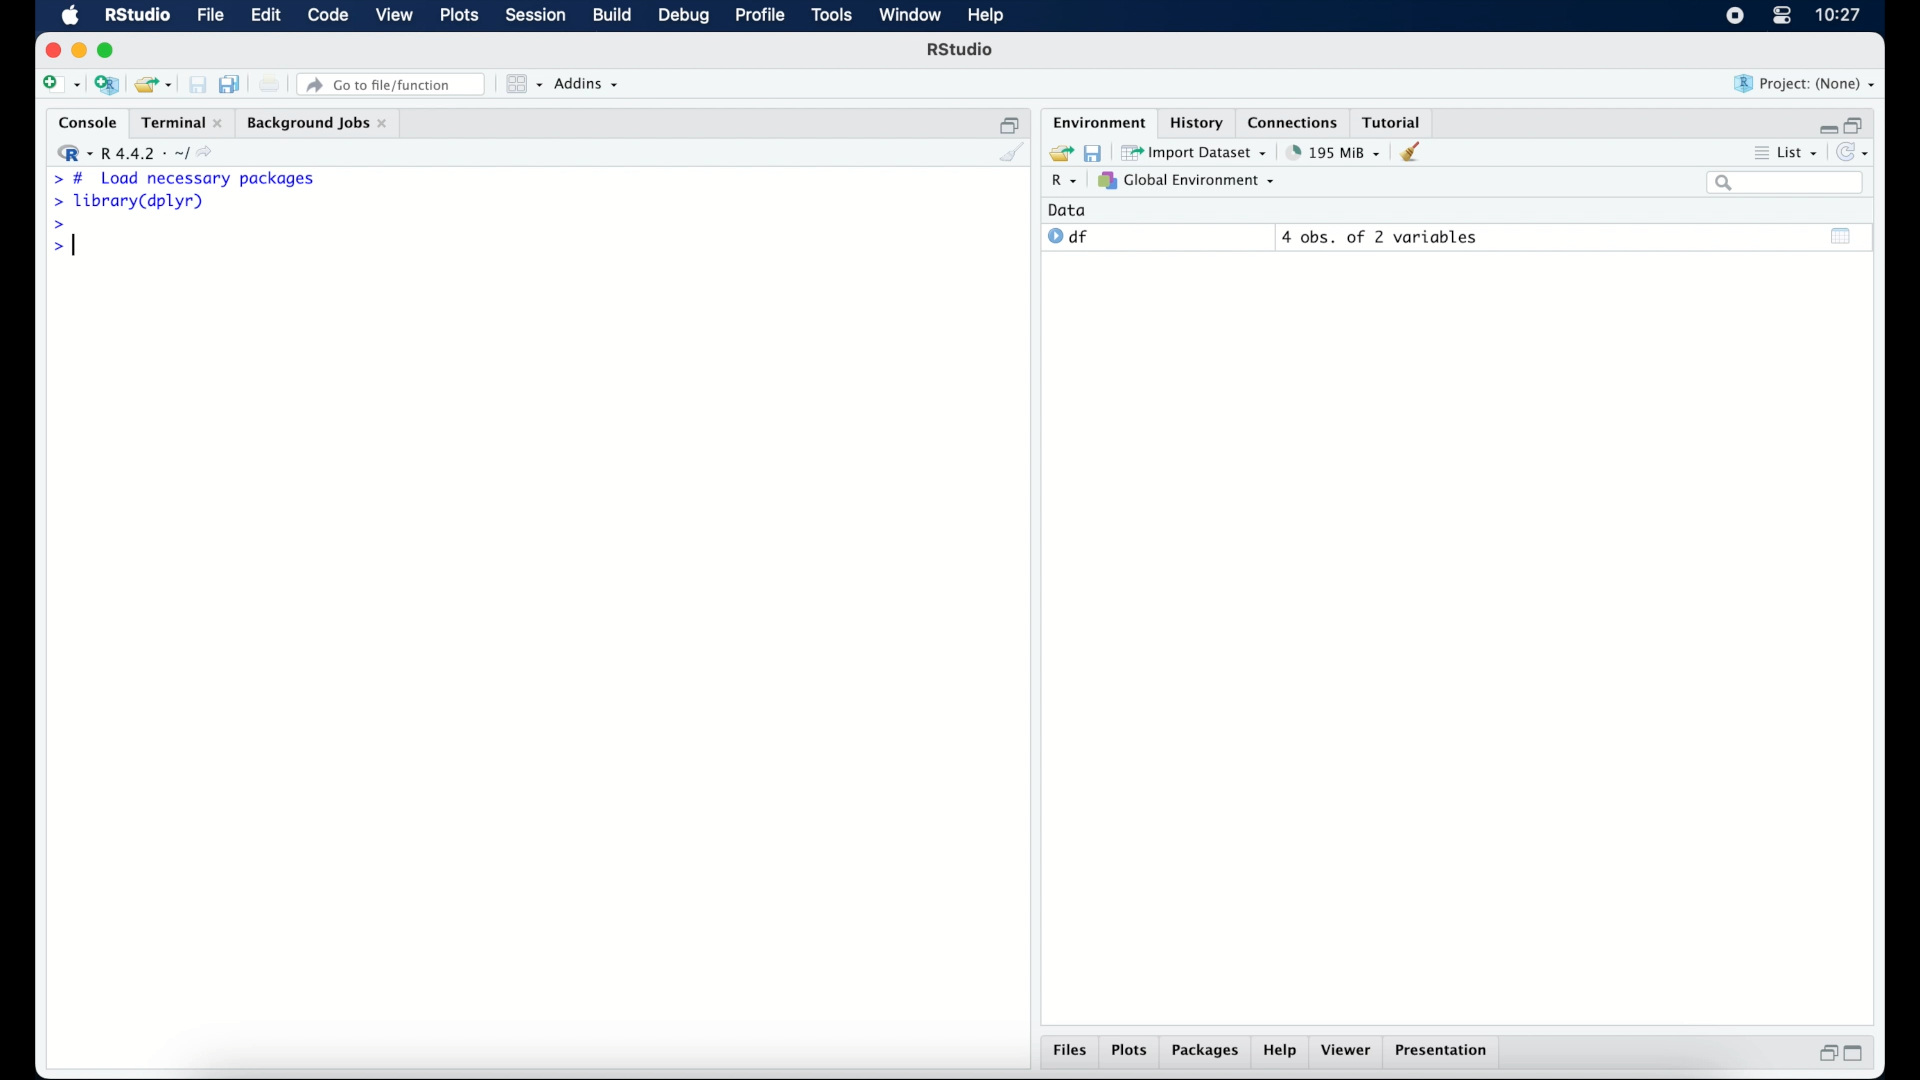 Image resolution: width=1920 pixels, height=1080 pixels. What do you see at coordinates (611, 16) in the screenshot?
I see `build` at bounding box center [611, 16].